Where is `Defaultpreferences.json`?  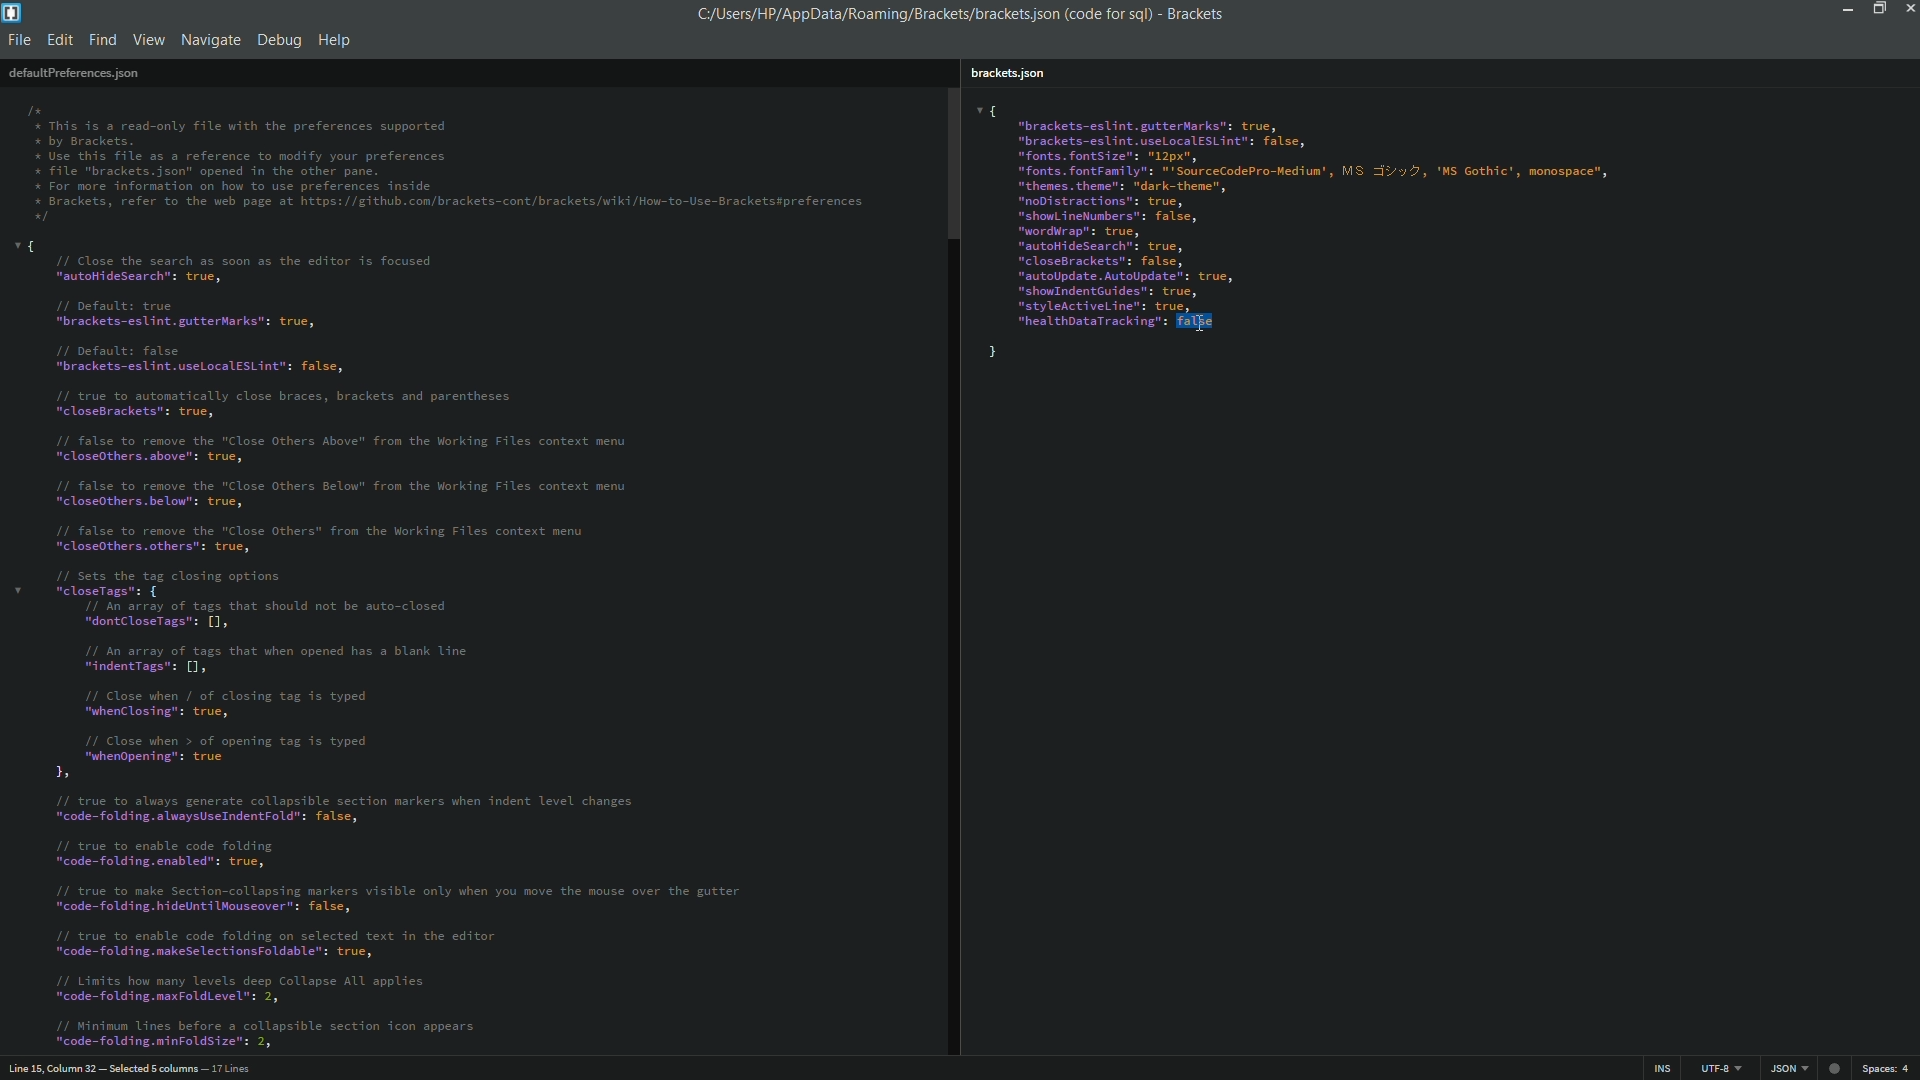
Defaultpreferences.json is located at coordinates (74, 73).